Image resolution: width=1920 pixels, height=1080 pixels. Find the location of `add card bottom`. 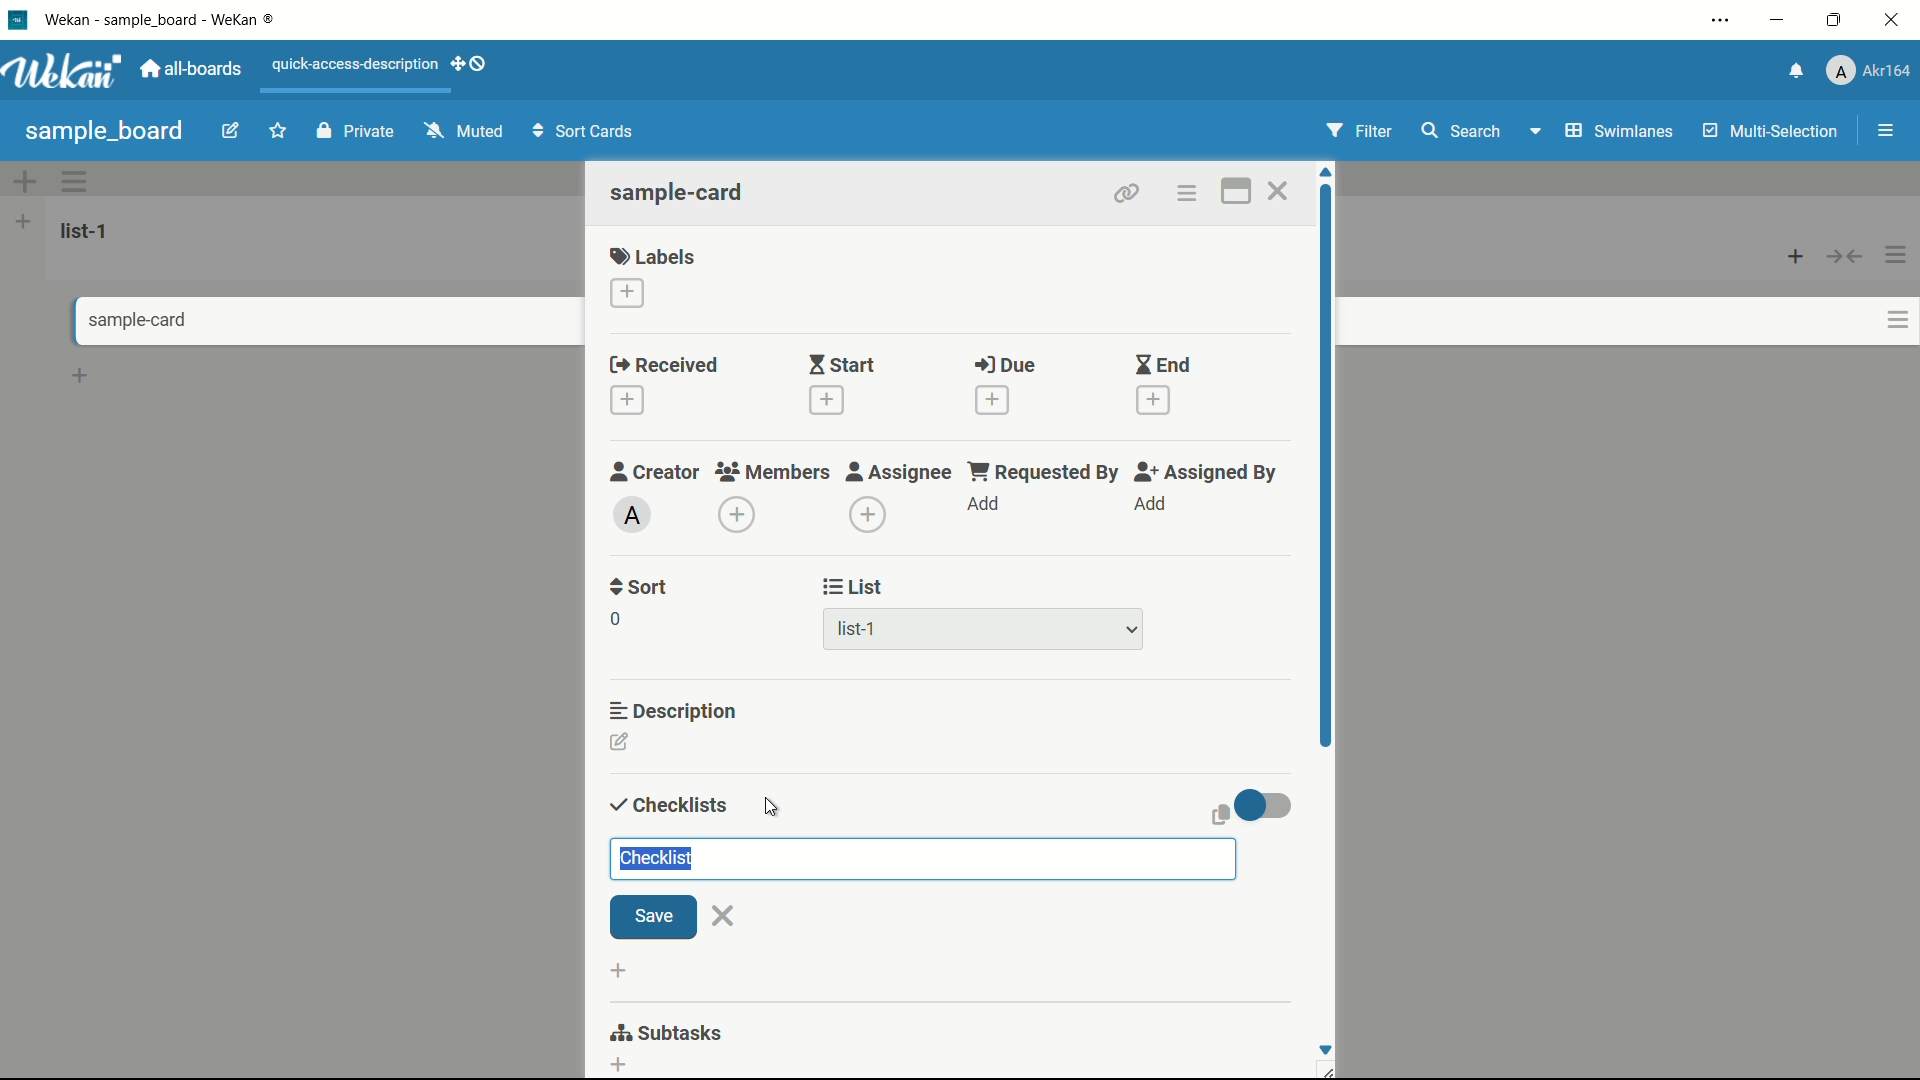

add card bottom is located at coordinates (80, 376).